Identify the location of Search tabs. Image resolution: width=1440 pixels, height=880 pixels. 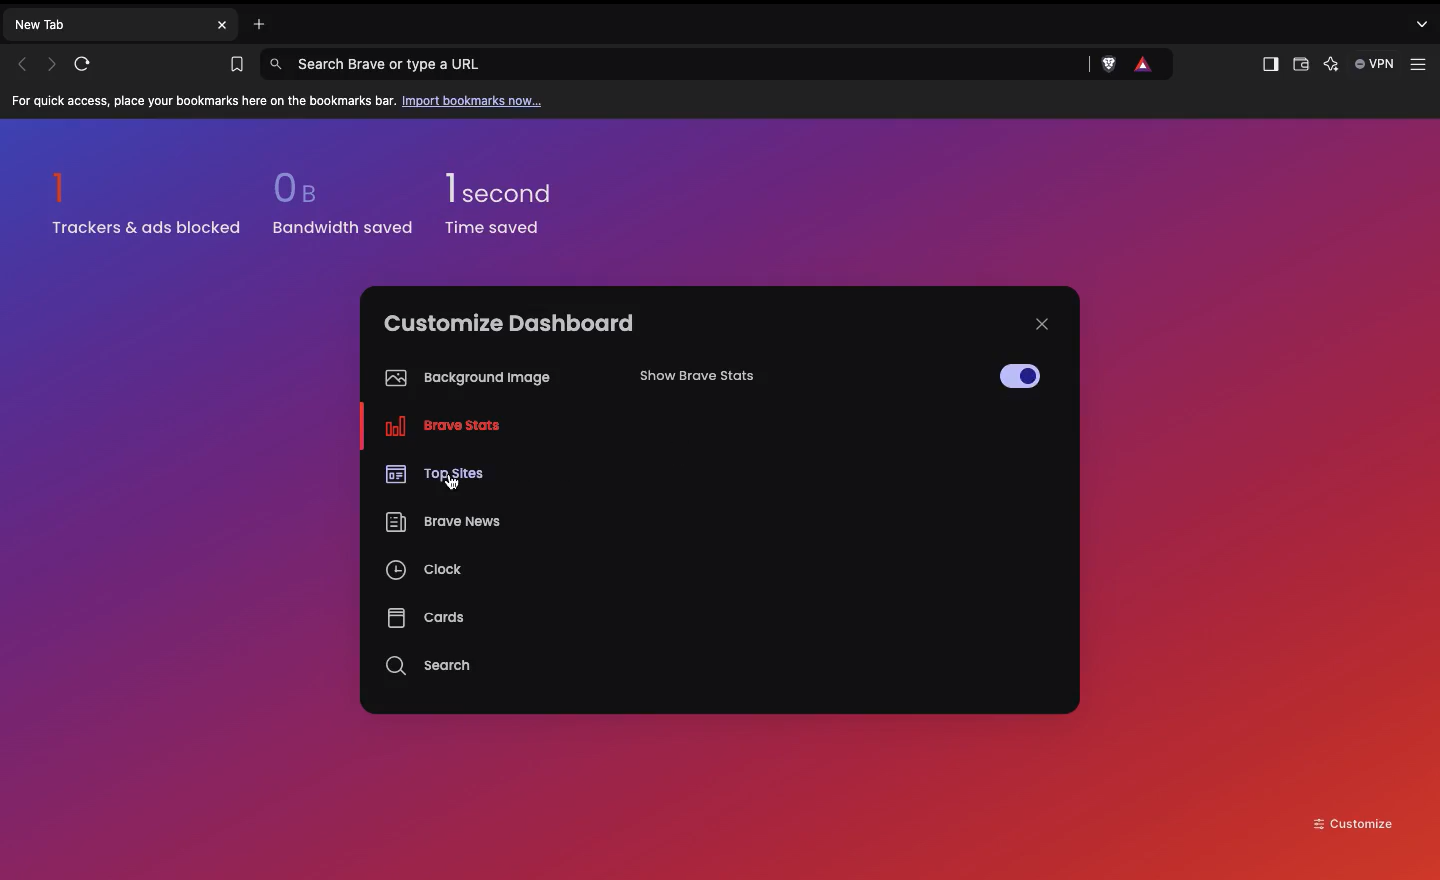
(1425, 23).